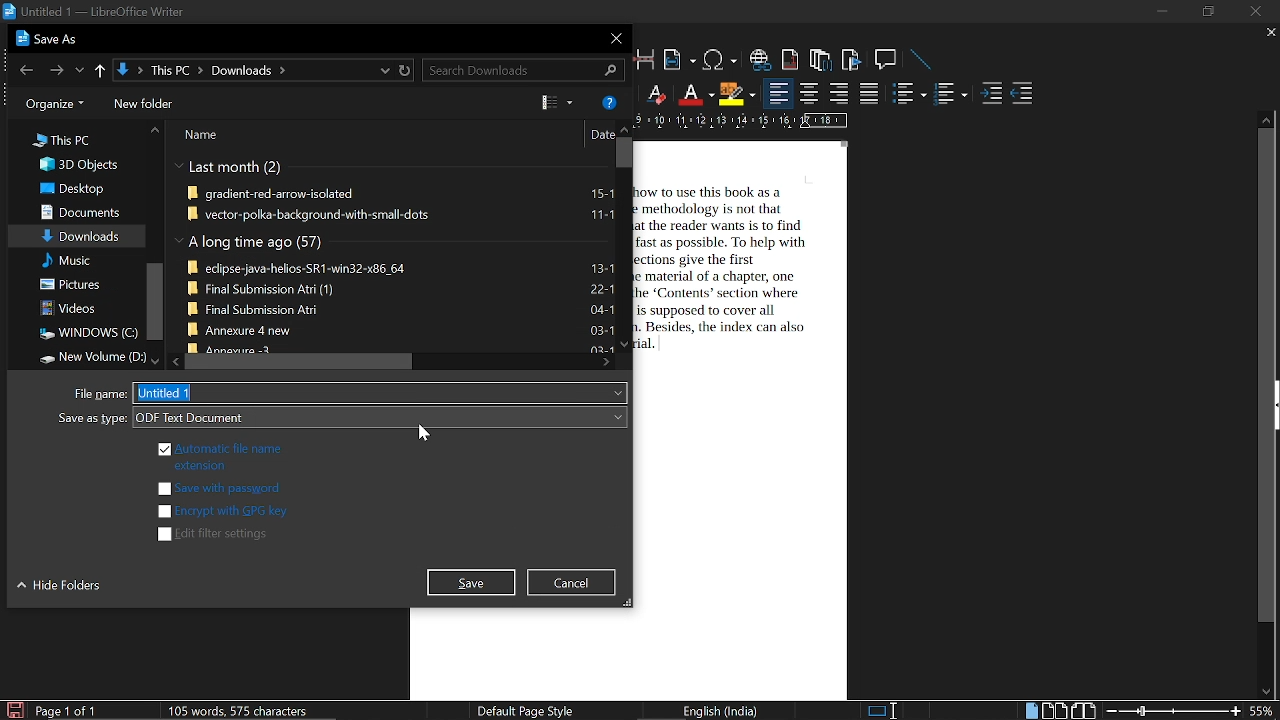 The width and height of the screenshot is (1280, 720). I want to click on Videos, so click(69, 308).